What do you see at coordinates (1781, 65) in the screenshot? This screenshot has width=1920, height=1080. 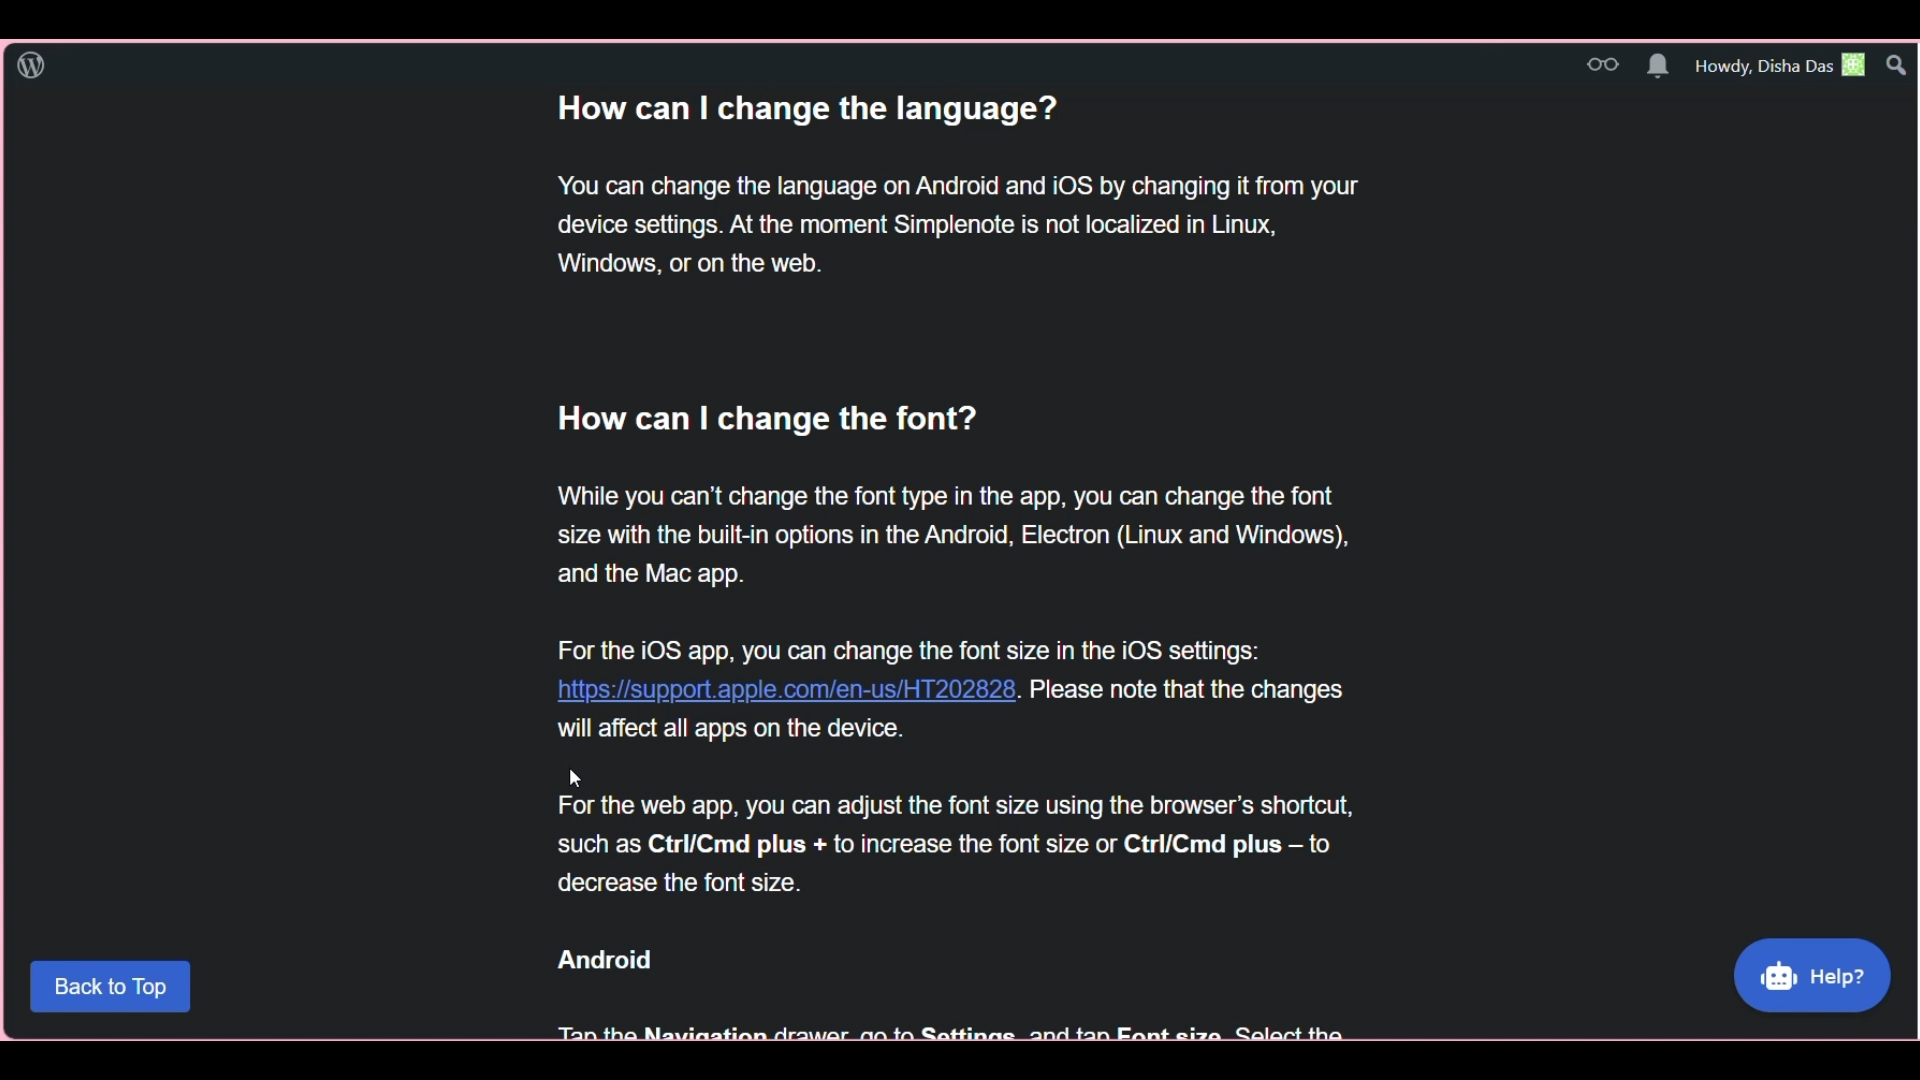 I see `Account greetings and details` at bounding box center [1781, 65].